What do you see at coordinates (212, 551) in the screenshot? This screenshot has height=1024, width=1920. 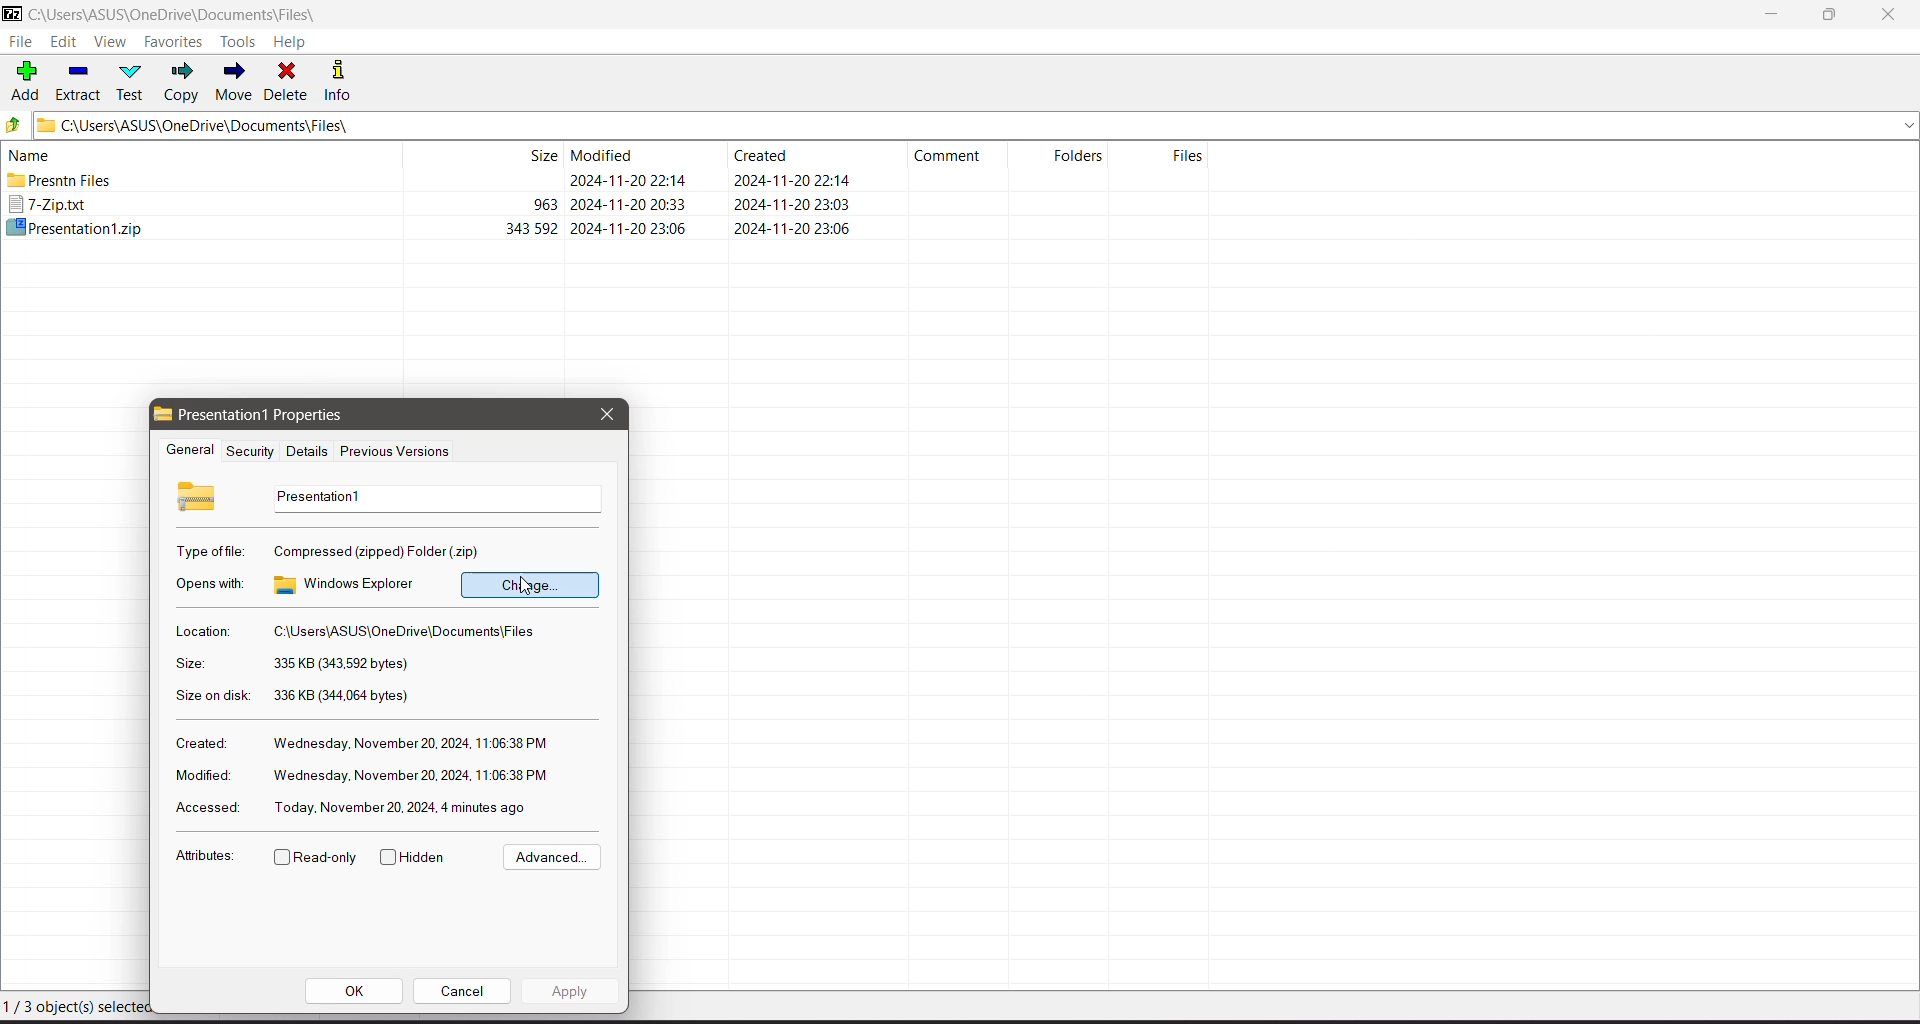 I see `Type of file` at bounding box center [212, 551].